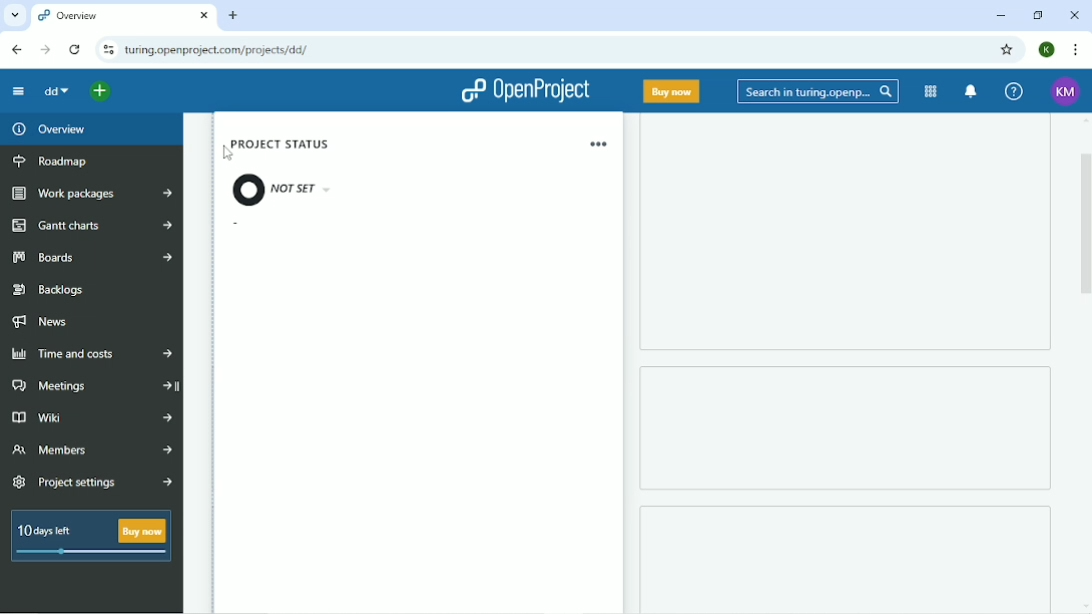 This screenshot has height=614, width=1092. I want to click on Search tabs, so click(14, 14).